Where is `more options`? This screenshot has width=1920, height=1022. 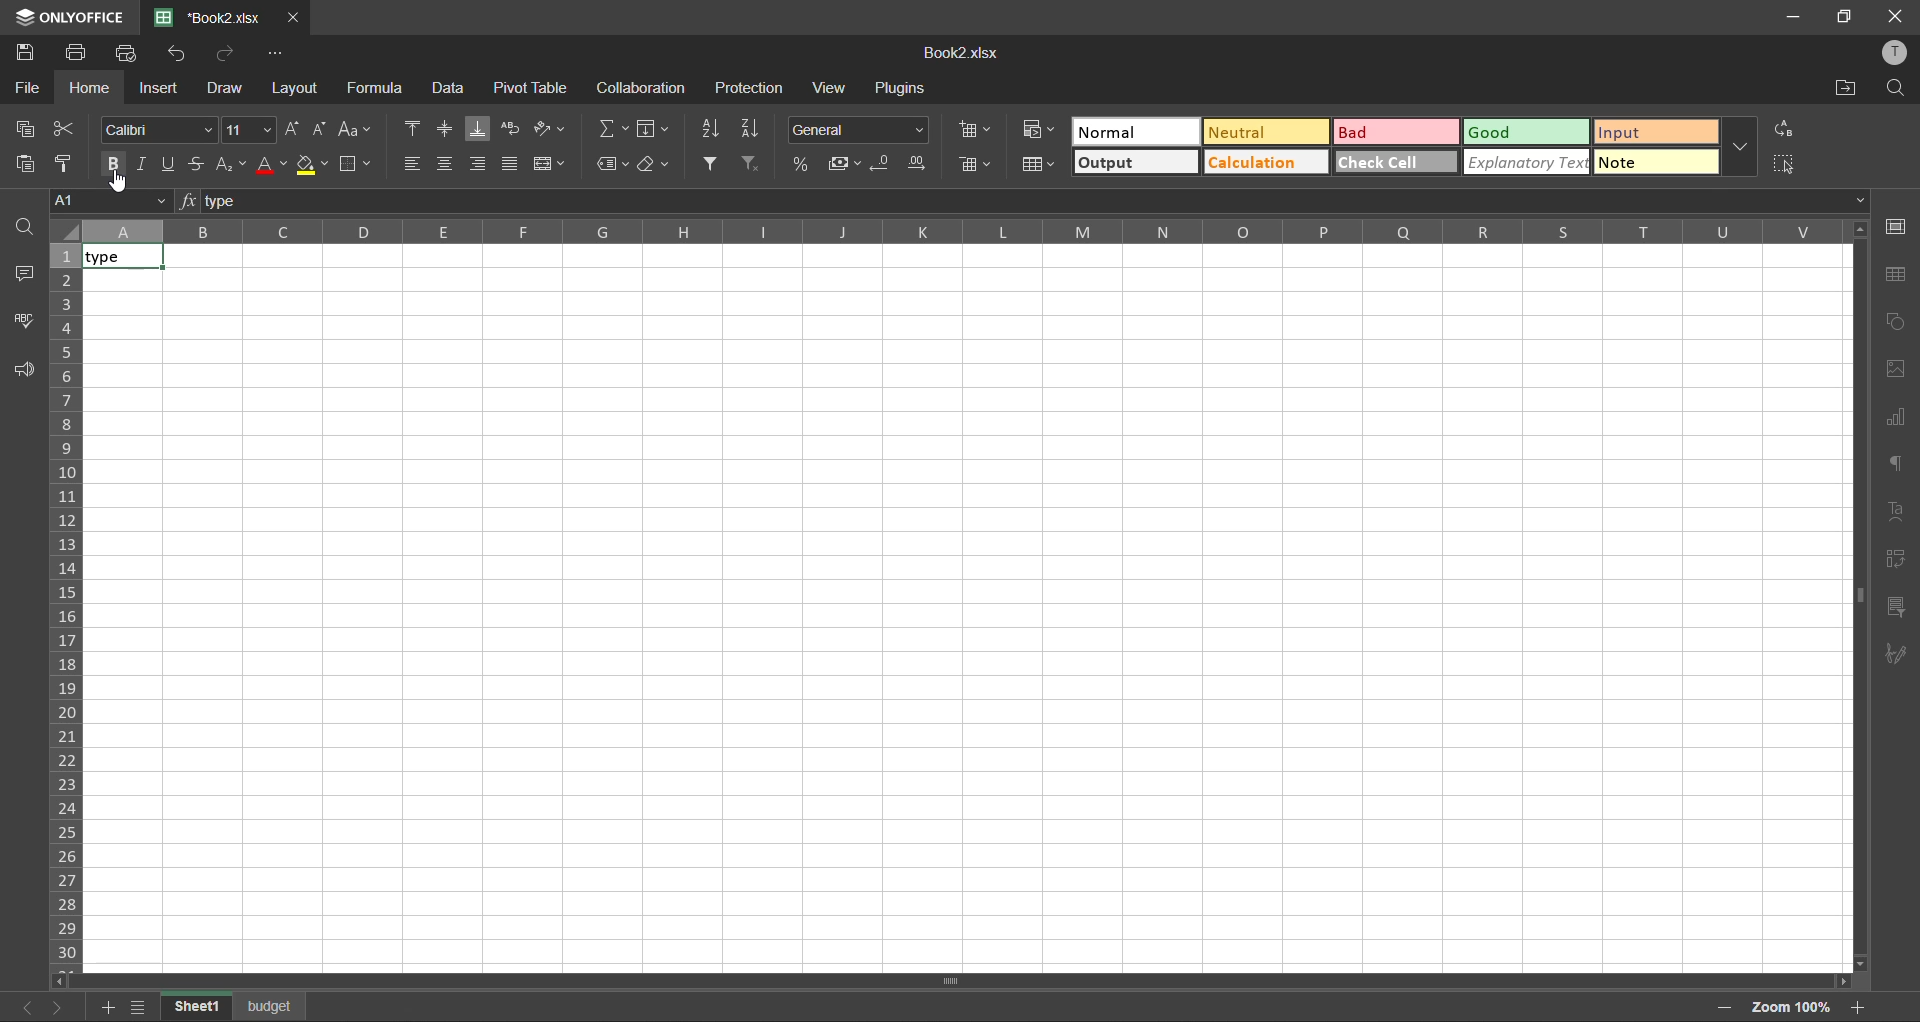 more options is located at coordinates (1741, 146).